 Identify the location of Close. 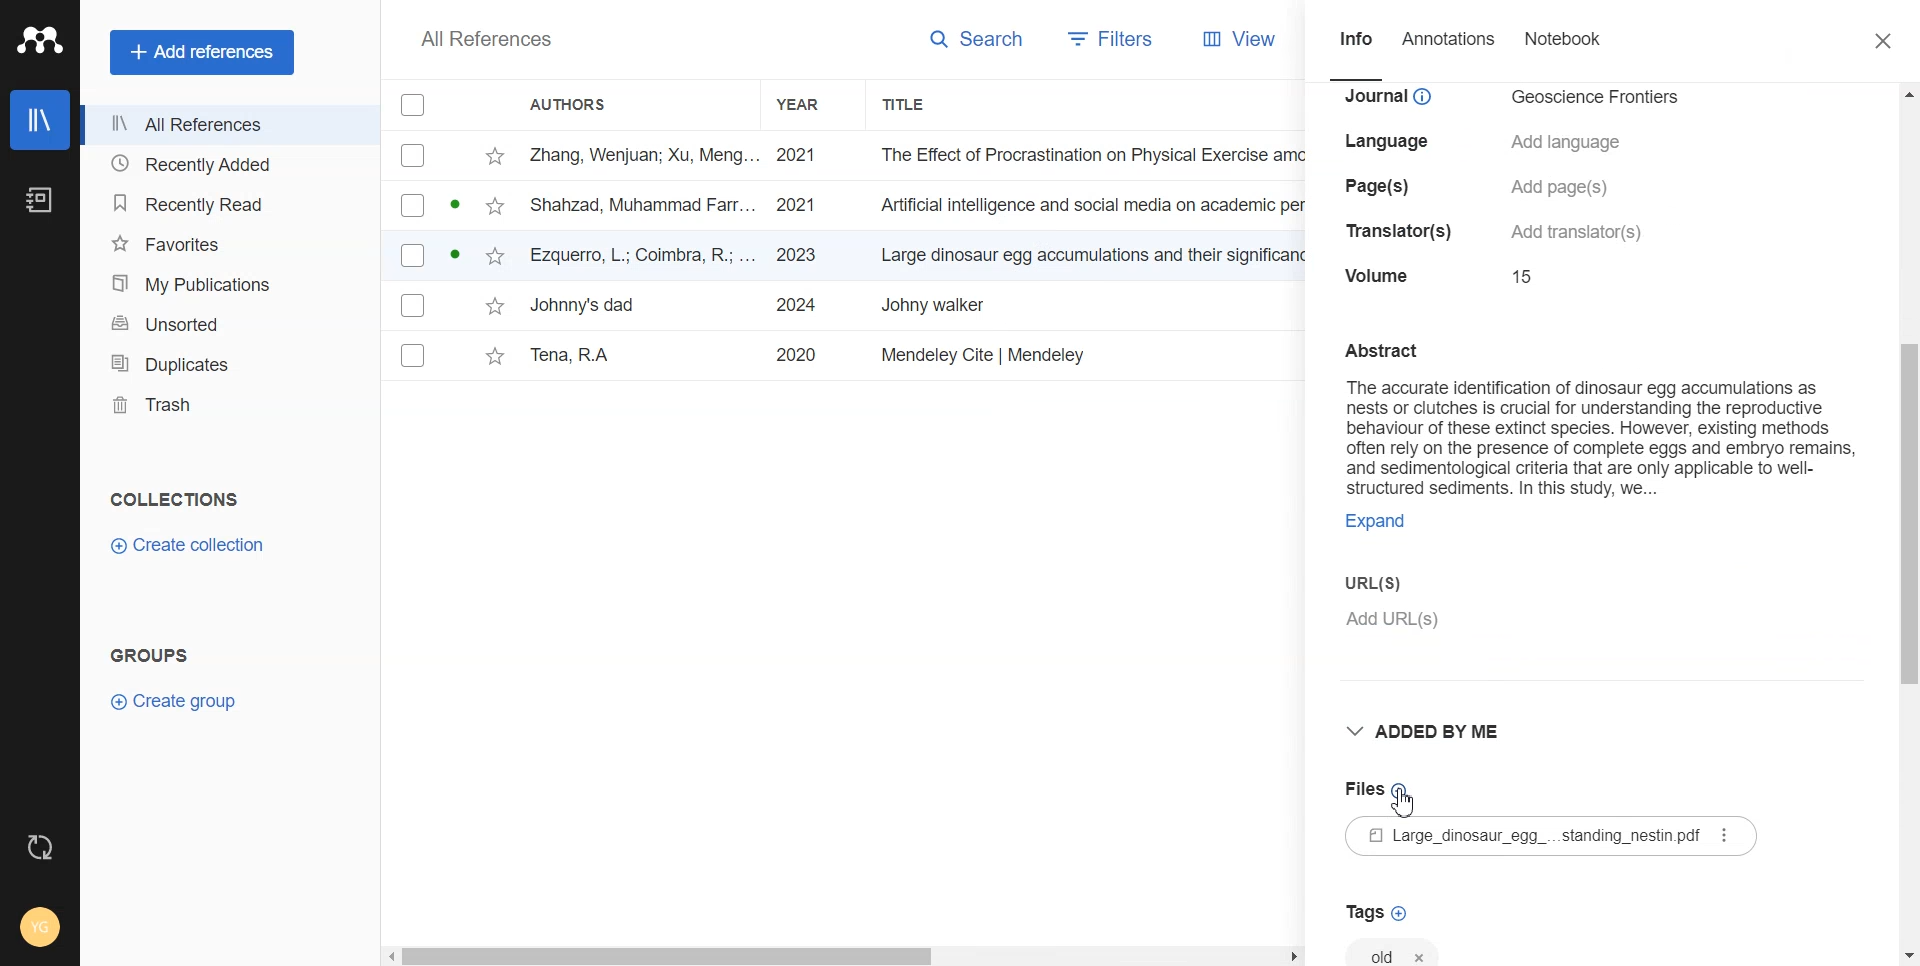
(1886, 42).